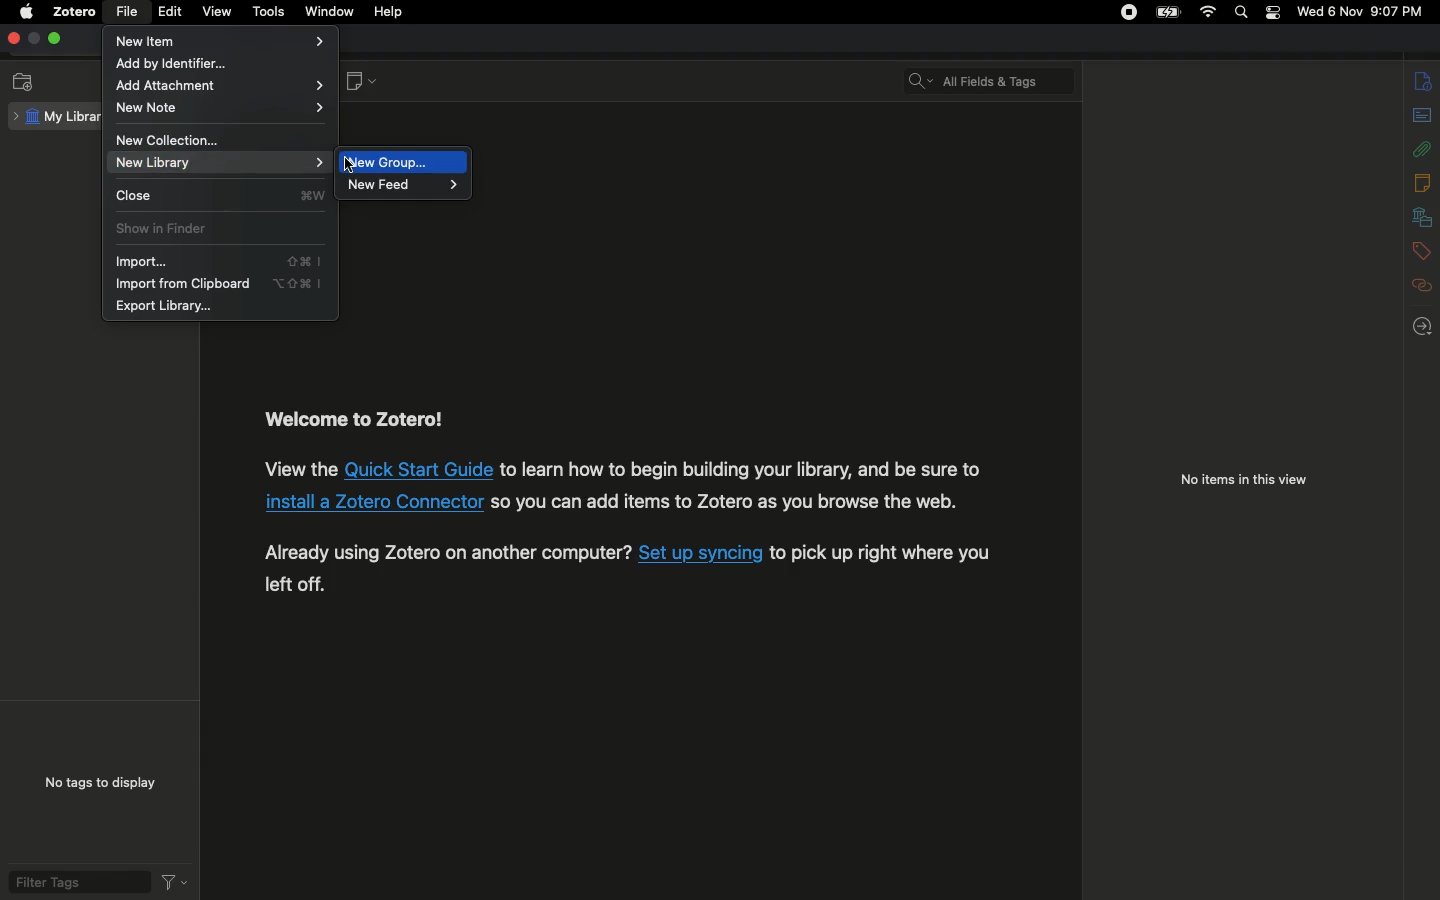 The image size is (1440, 900). I want to click on New feed, so click(405, 188).